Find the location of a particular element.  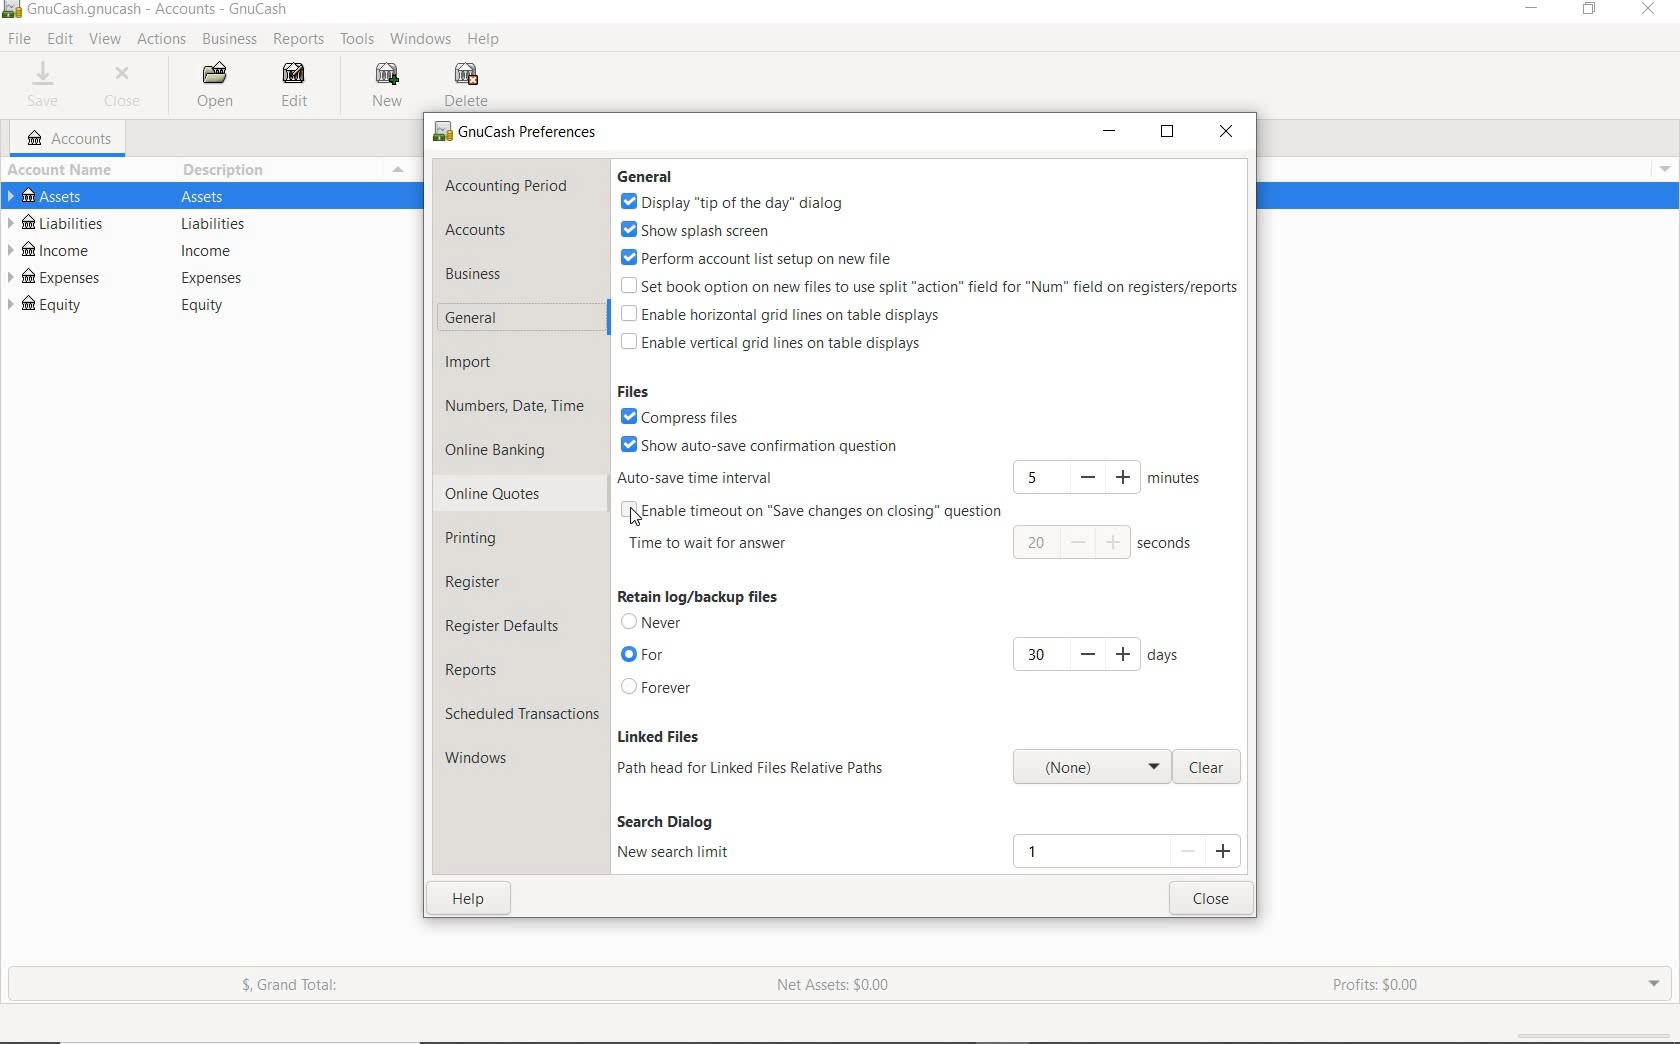

ACTIONS is located at coordinates (160, 41).